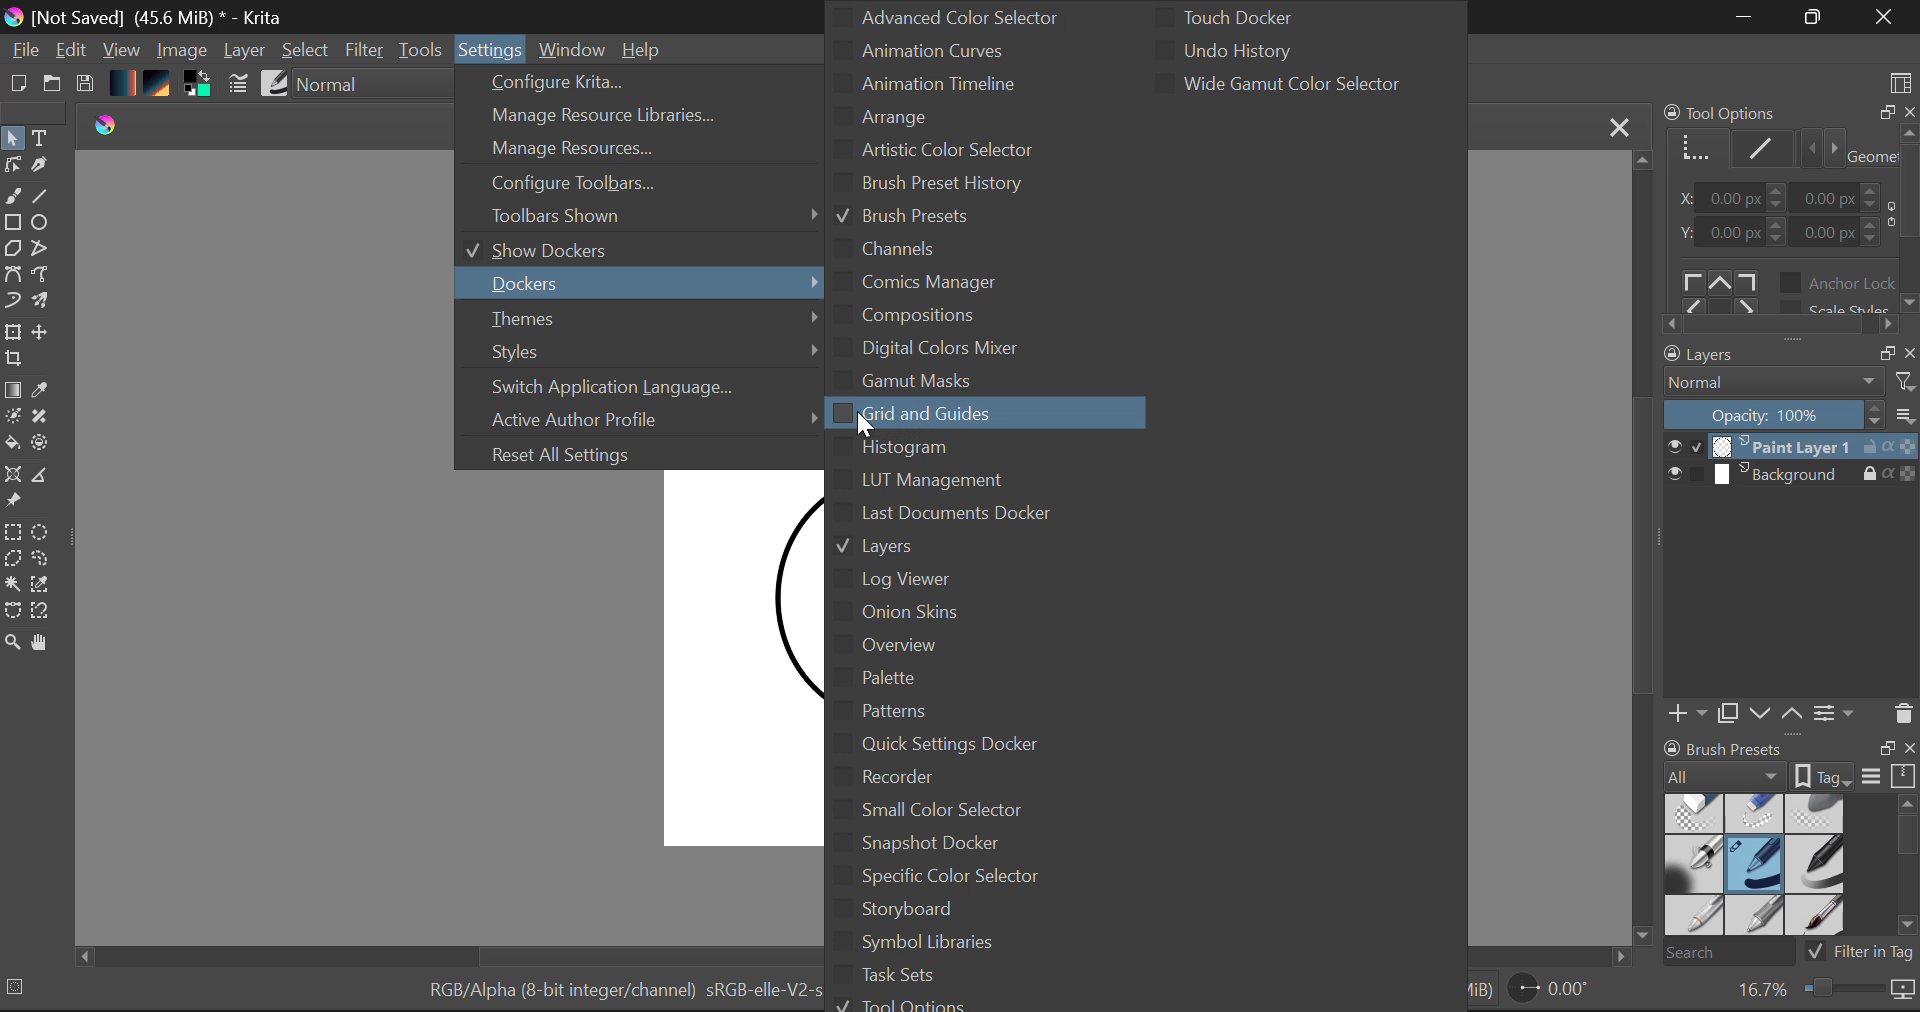 This screenshot has height=1012, width=1920. What do you see at coordinates (646, 50) in the screenshot?
I see `Help` at bounding box center [646, 50].